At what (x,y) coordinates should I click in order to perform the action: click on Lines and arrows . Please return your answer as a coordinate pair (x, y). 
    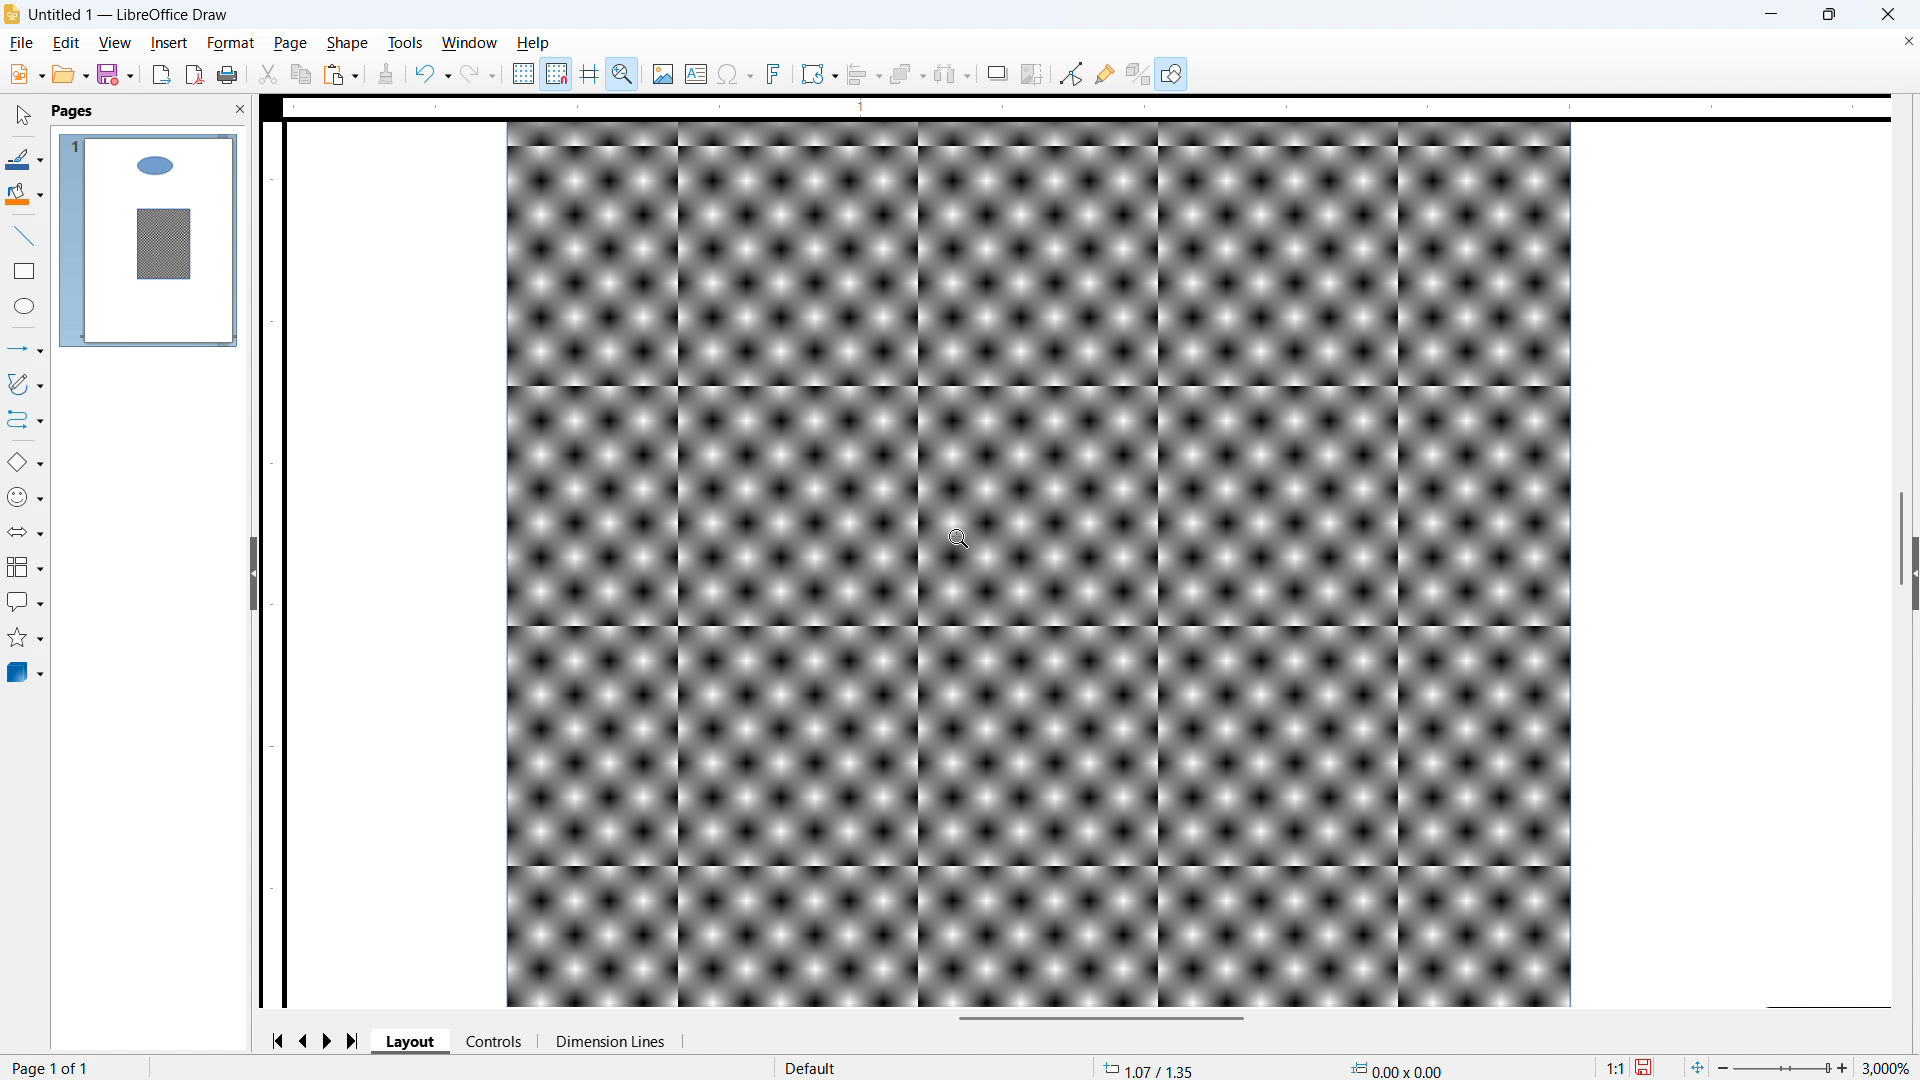
    Looking at the image, I should click on (26, 348).